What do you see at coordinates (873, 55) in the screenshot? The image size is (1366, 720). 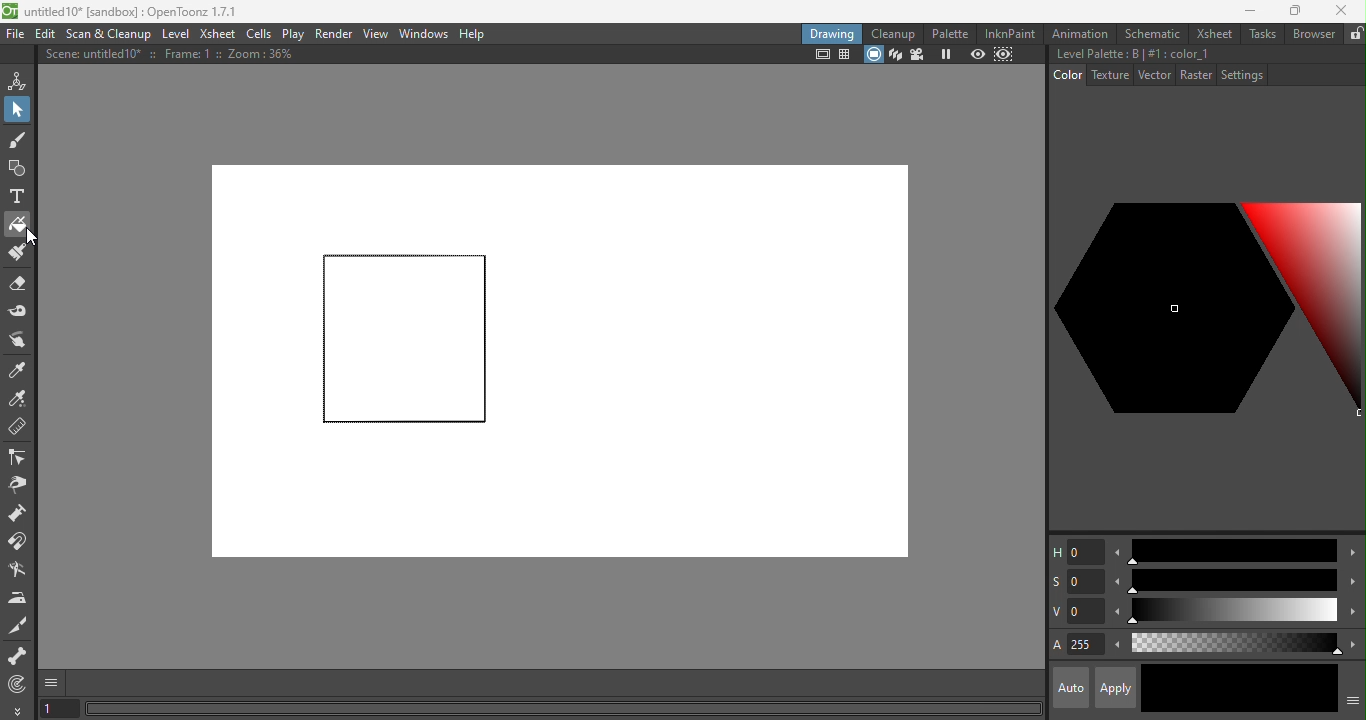 I see `Camera stand view` at bounding box center [873, 55].